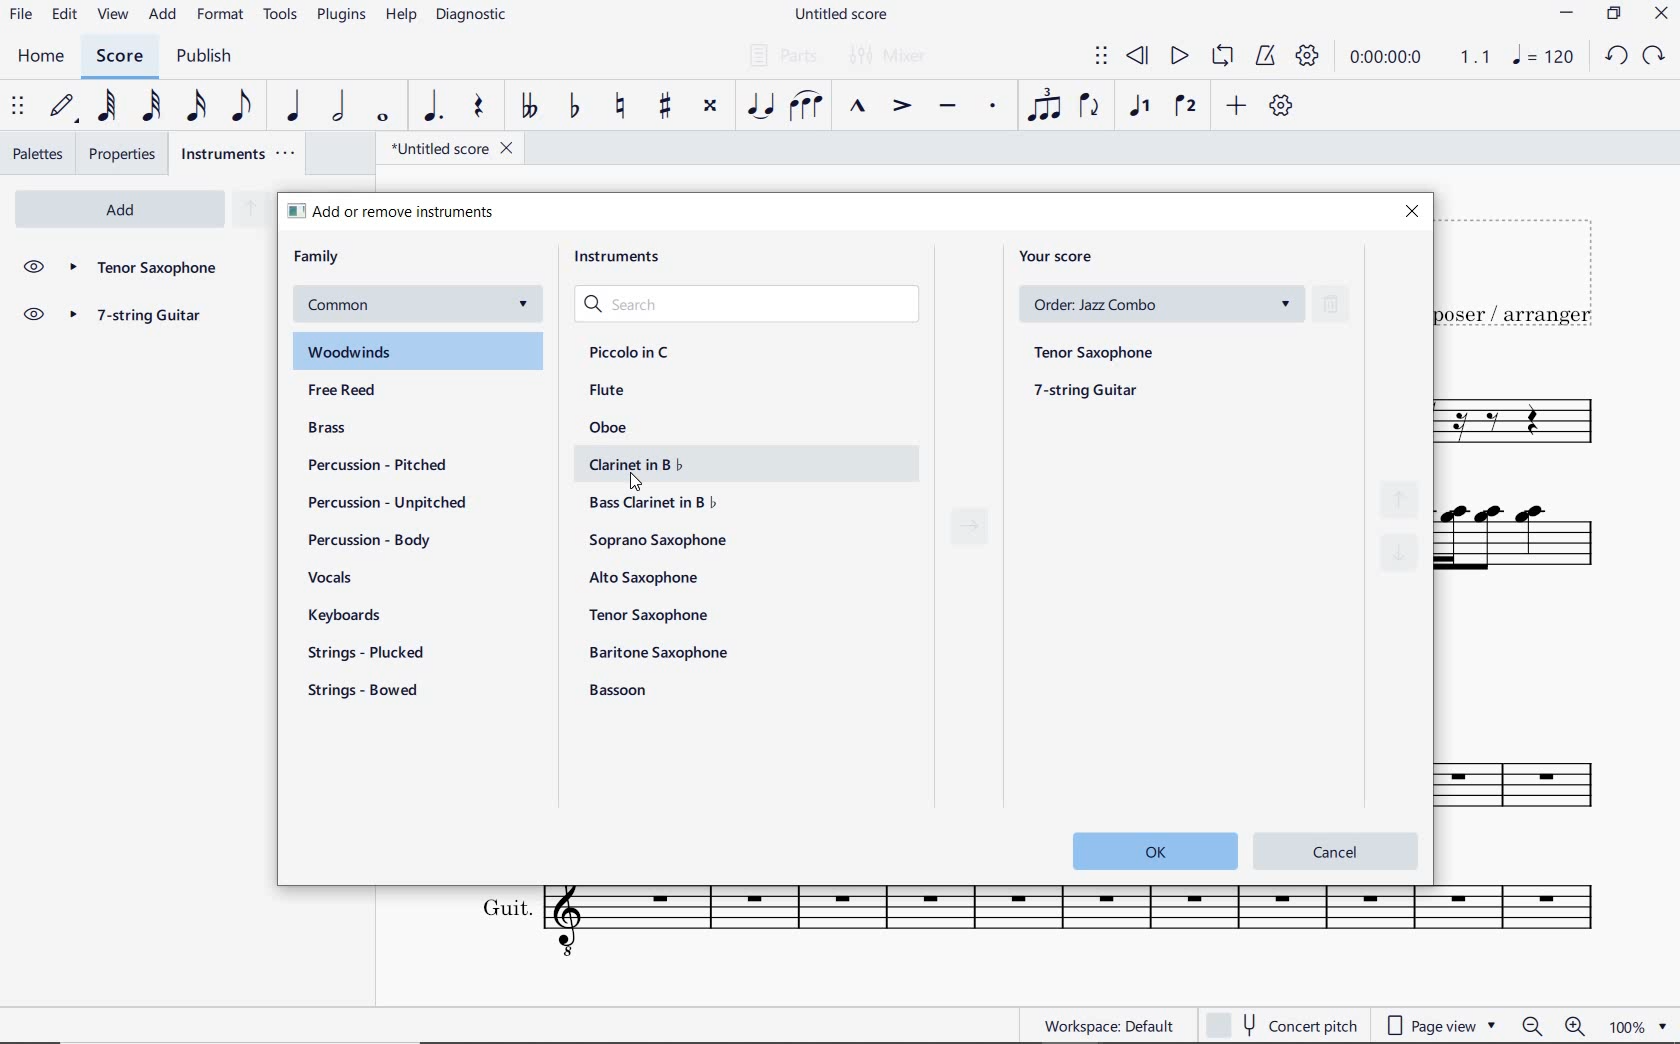 The image size is (1680, 1044). I want to click on TOGGLE DOUBLE-SHARP, so click(710, 108).